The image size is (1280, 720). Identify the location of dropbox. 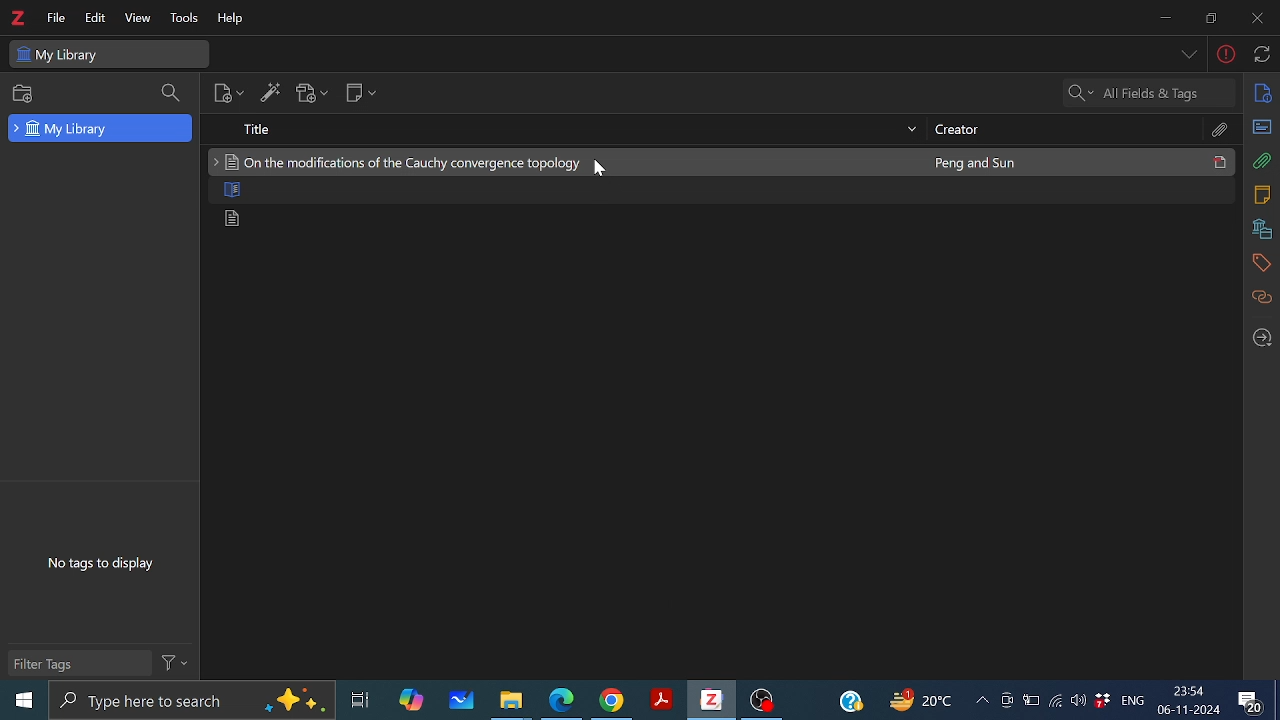
(1103, 702).